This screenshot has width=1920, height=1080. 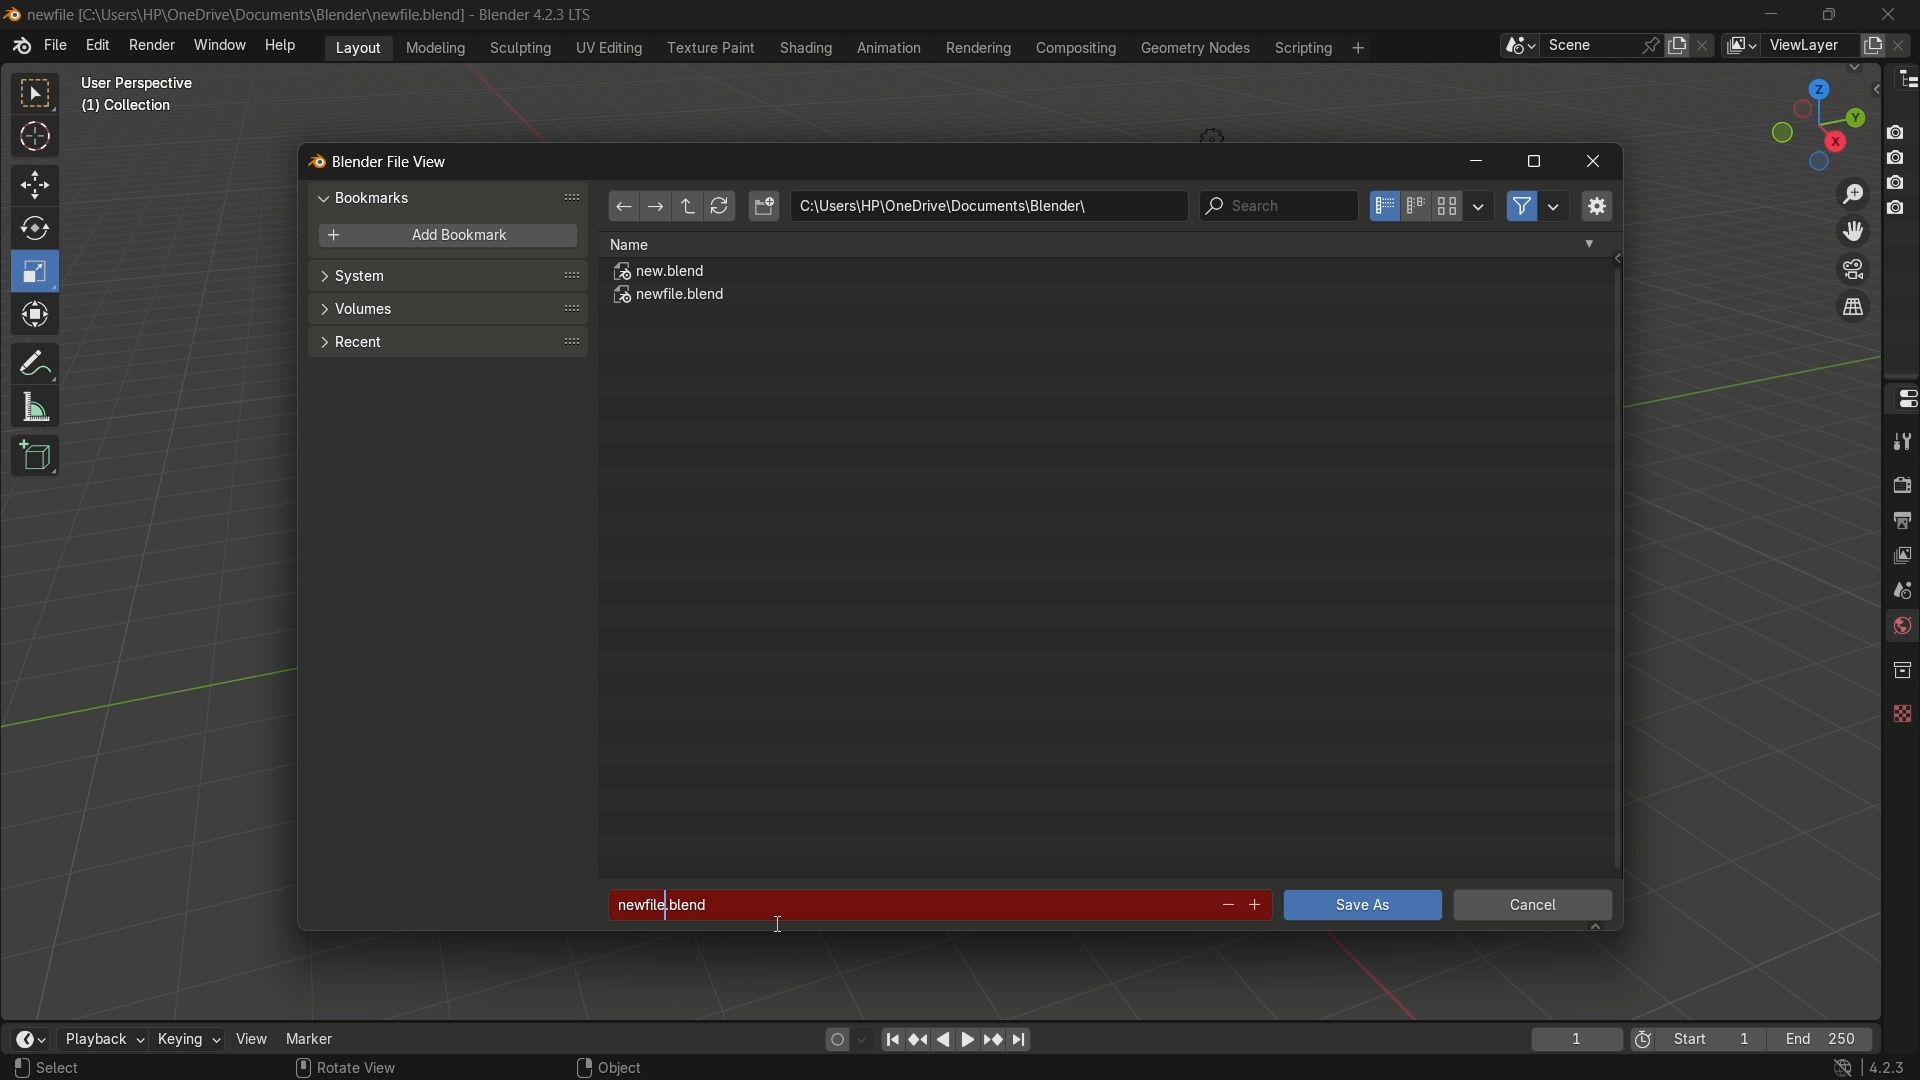 I want to click on new.blend file, so click(x=661, y=274).